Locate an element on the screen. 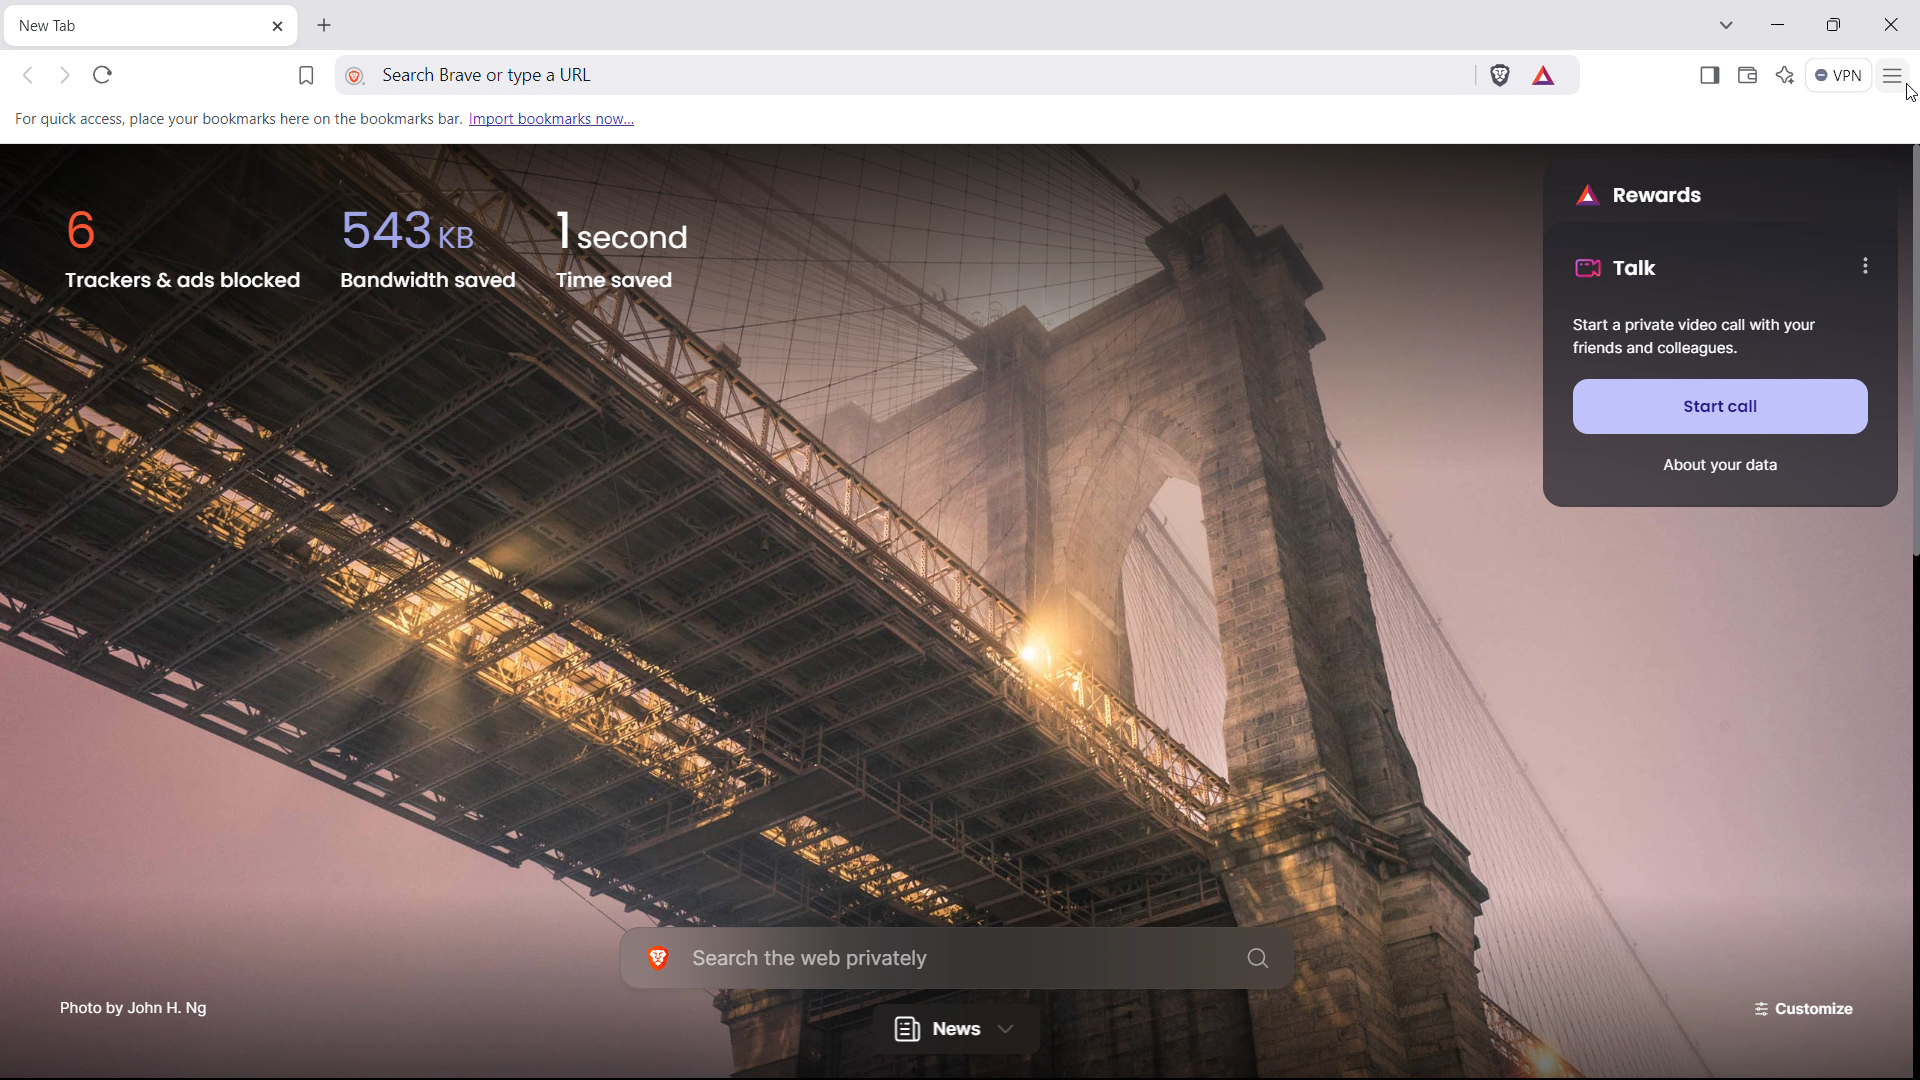  search the web privately is located at coordinates (956, 958).